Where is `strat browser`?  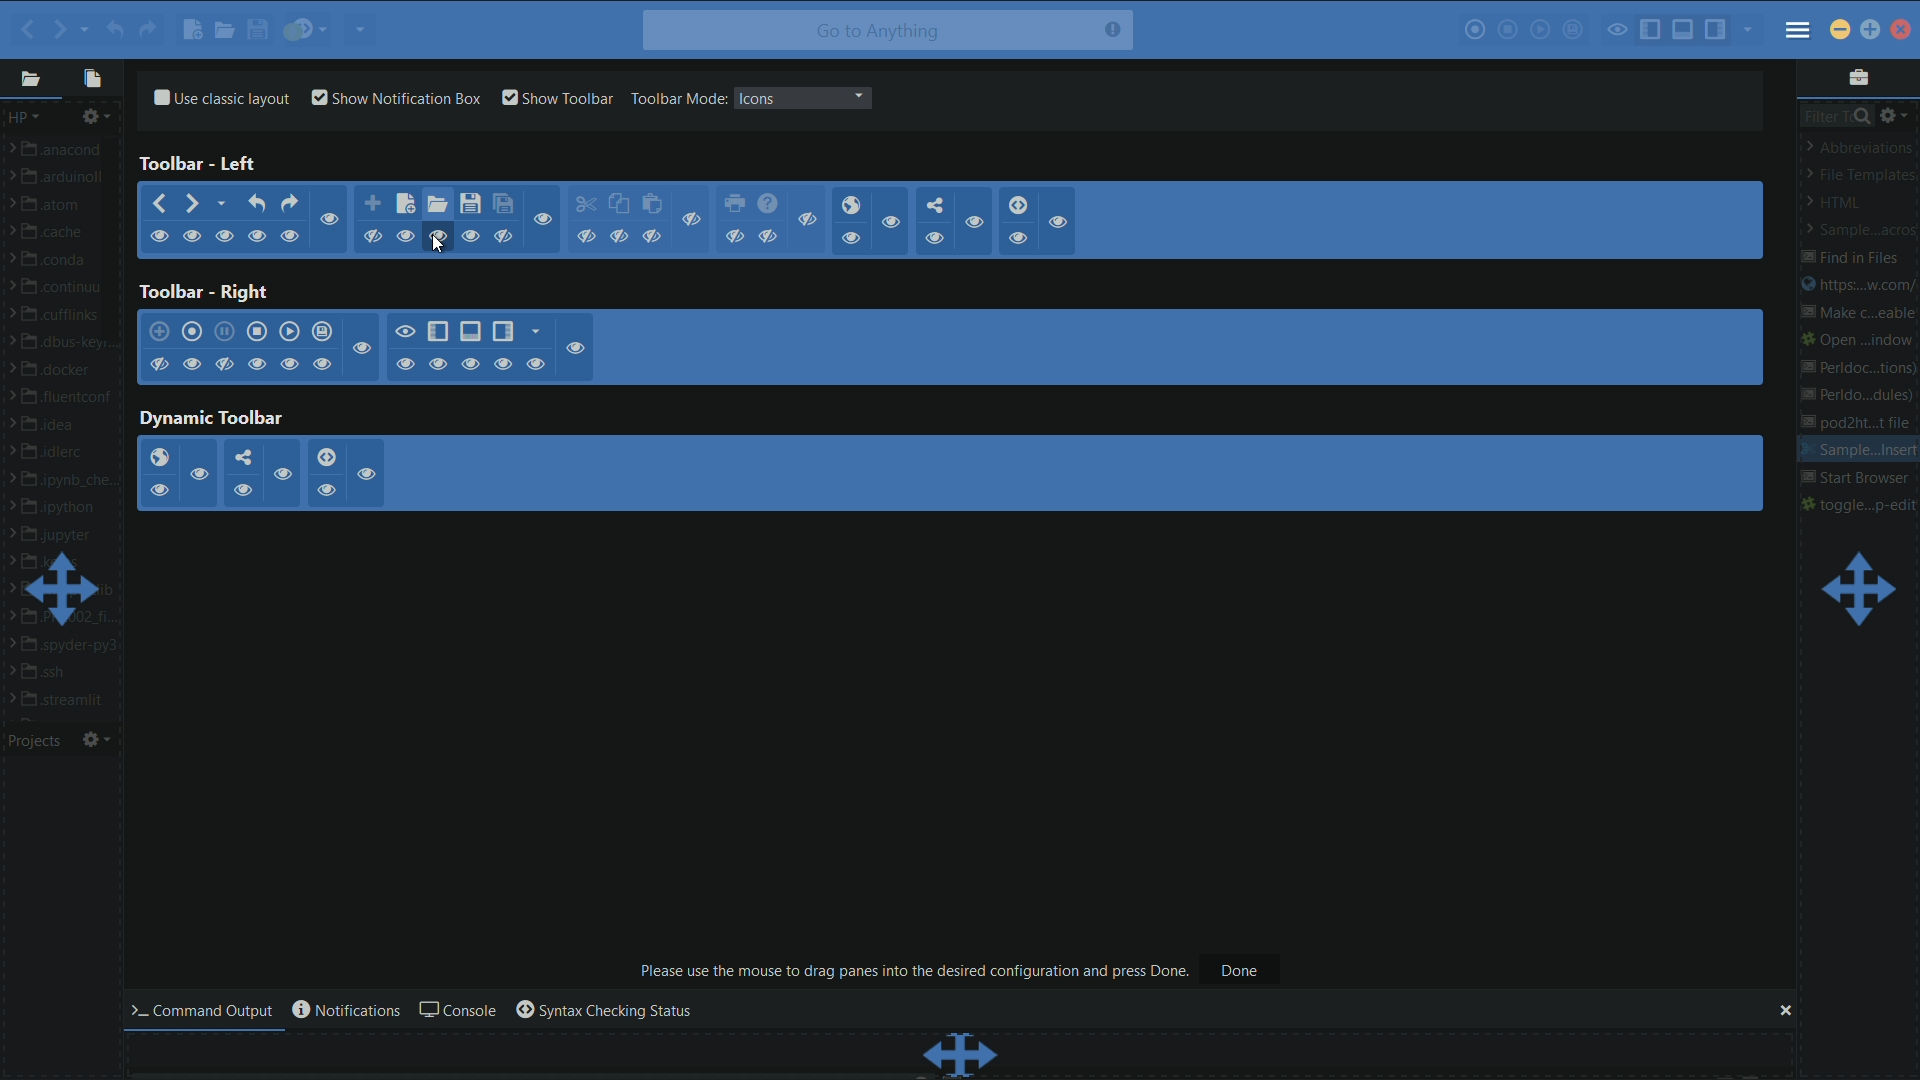
strat browser is located at coordinates (1856, 479).